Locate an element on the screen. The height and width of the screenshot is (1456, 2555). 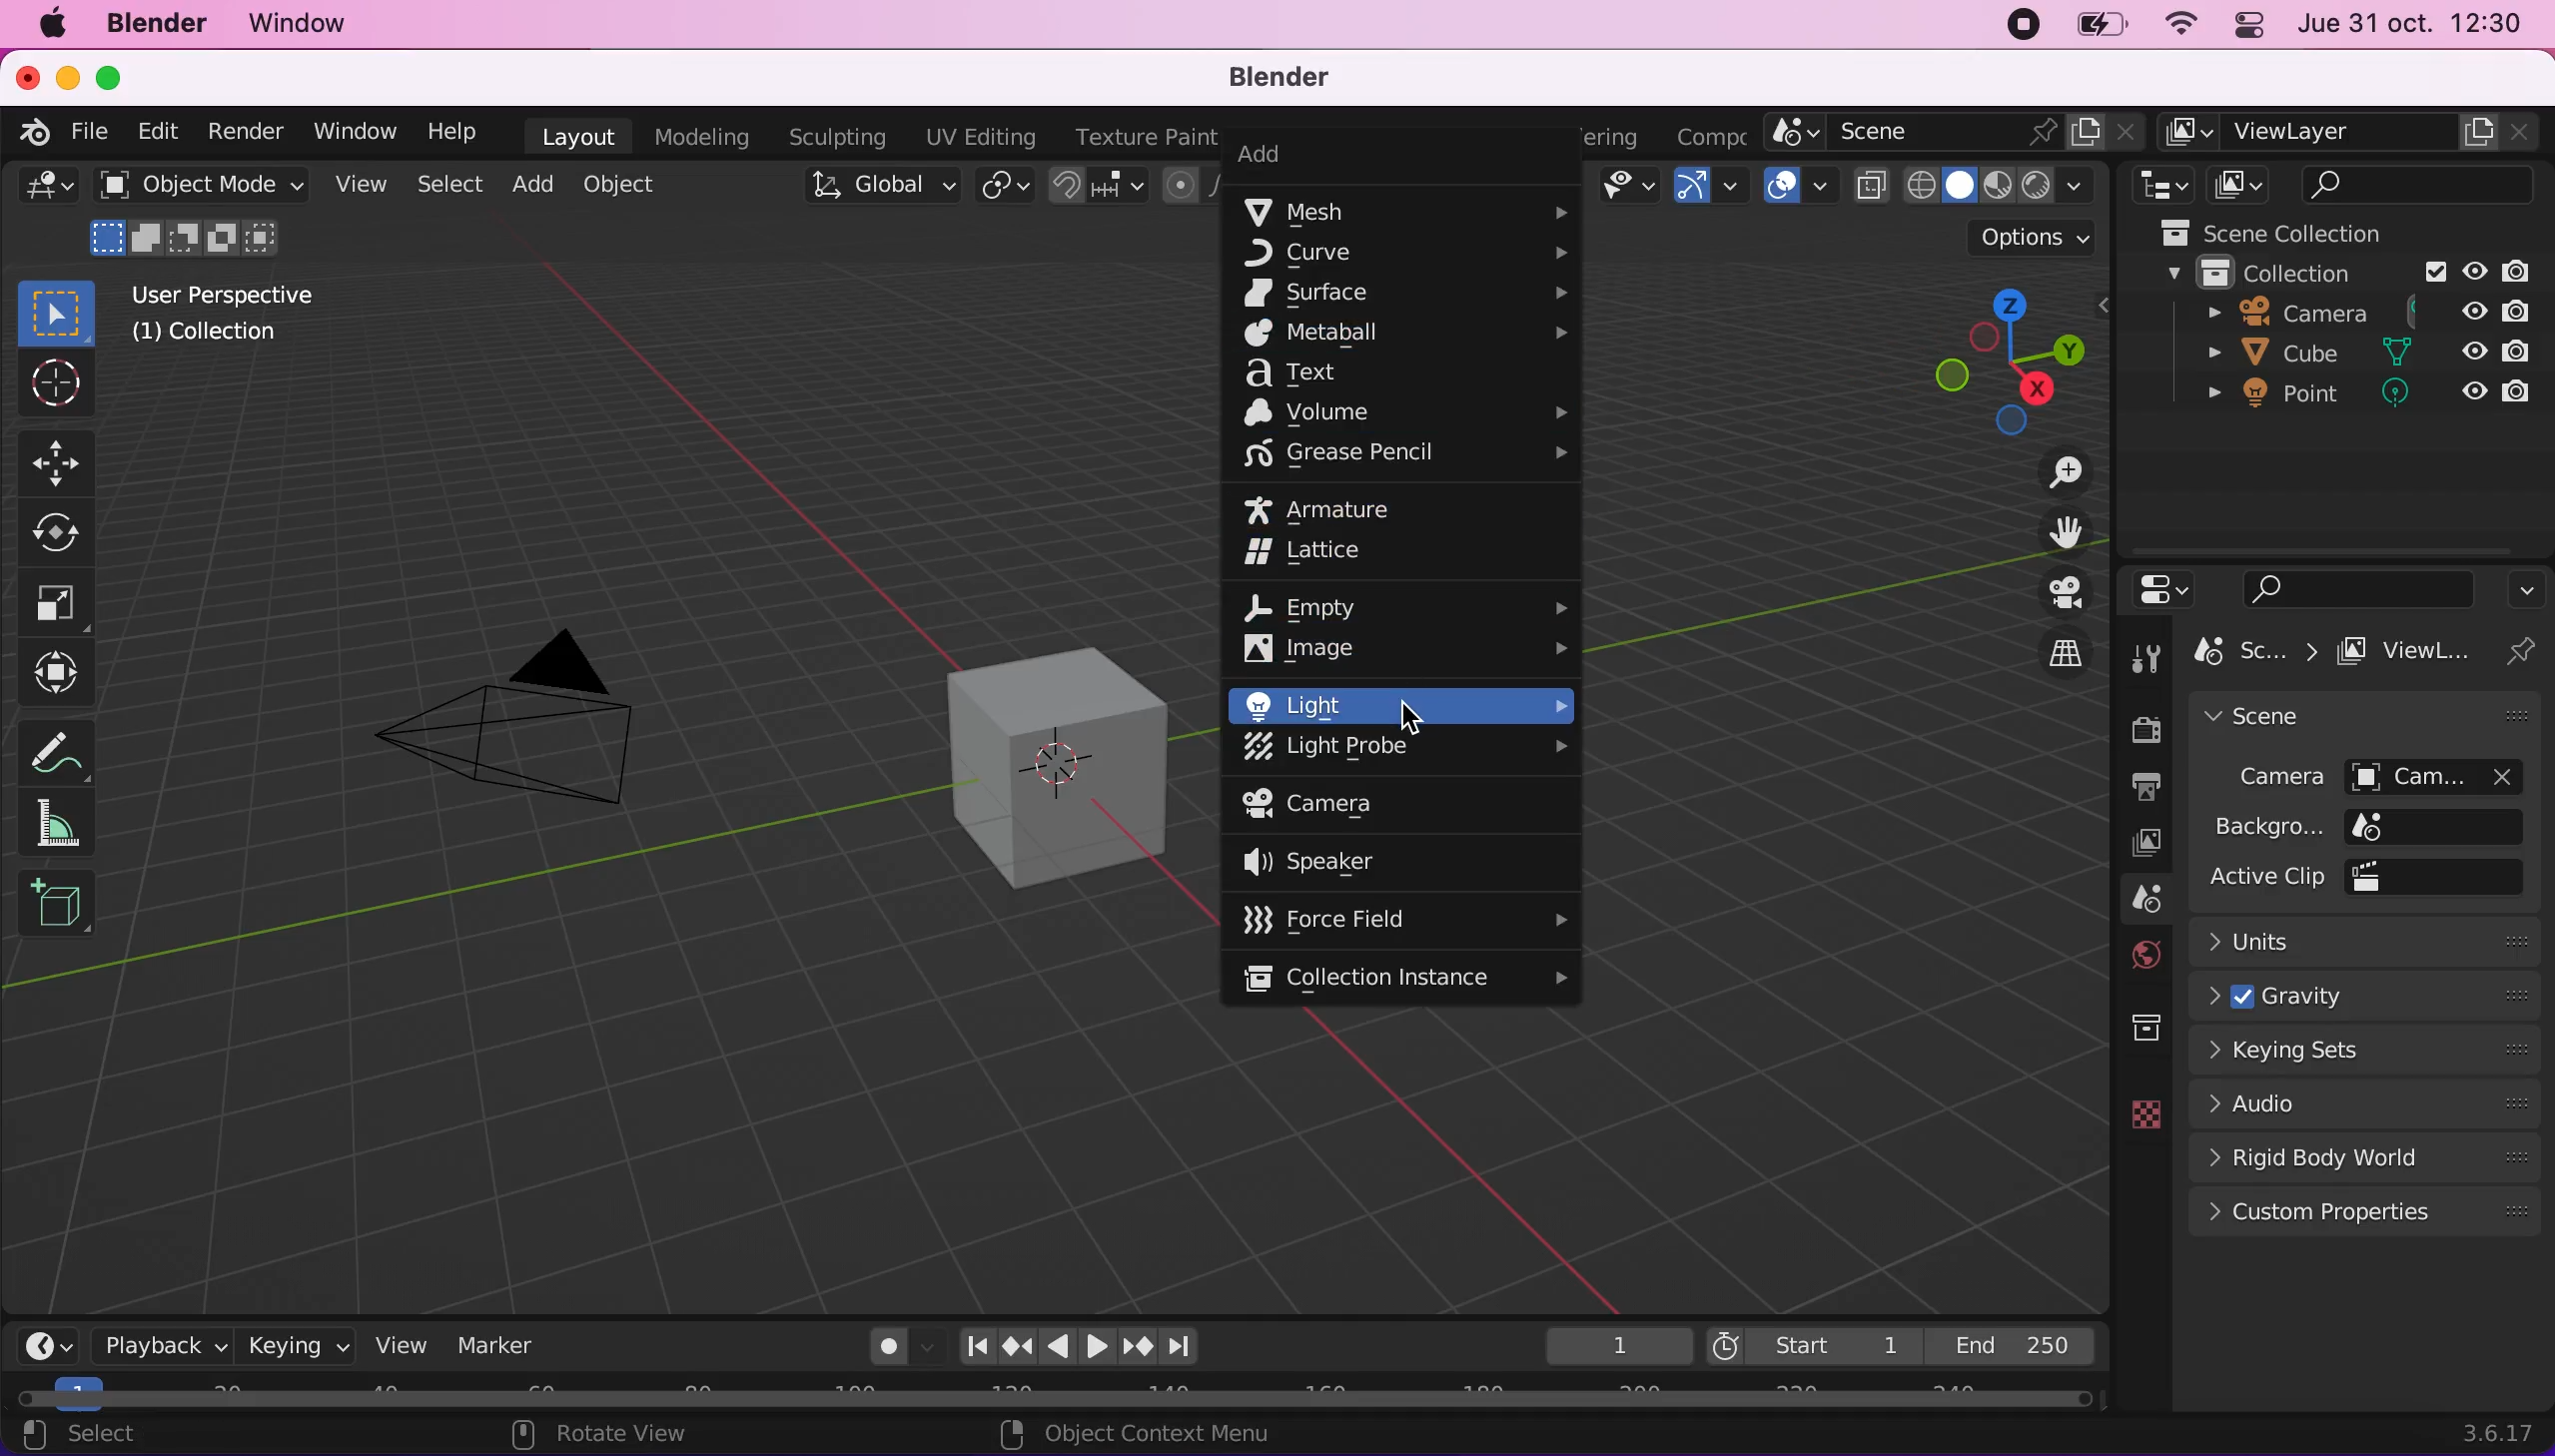
active clip is located at coordinates (2445, 876).